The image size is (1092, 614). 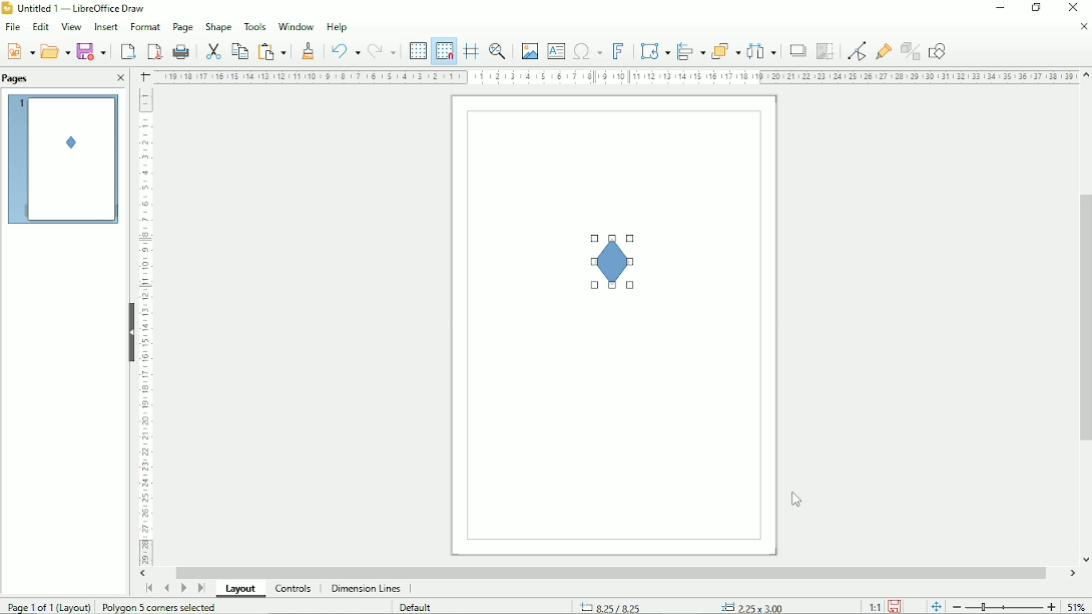 I want to click on Scroll to last page, so click(x=200, y=590).